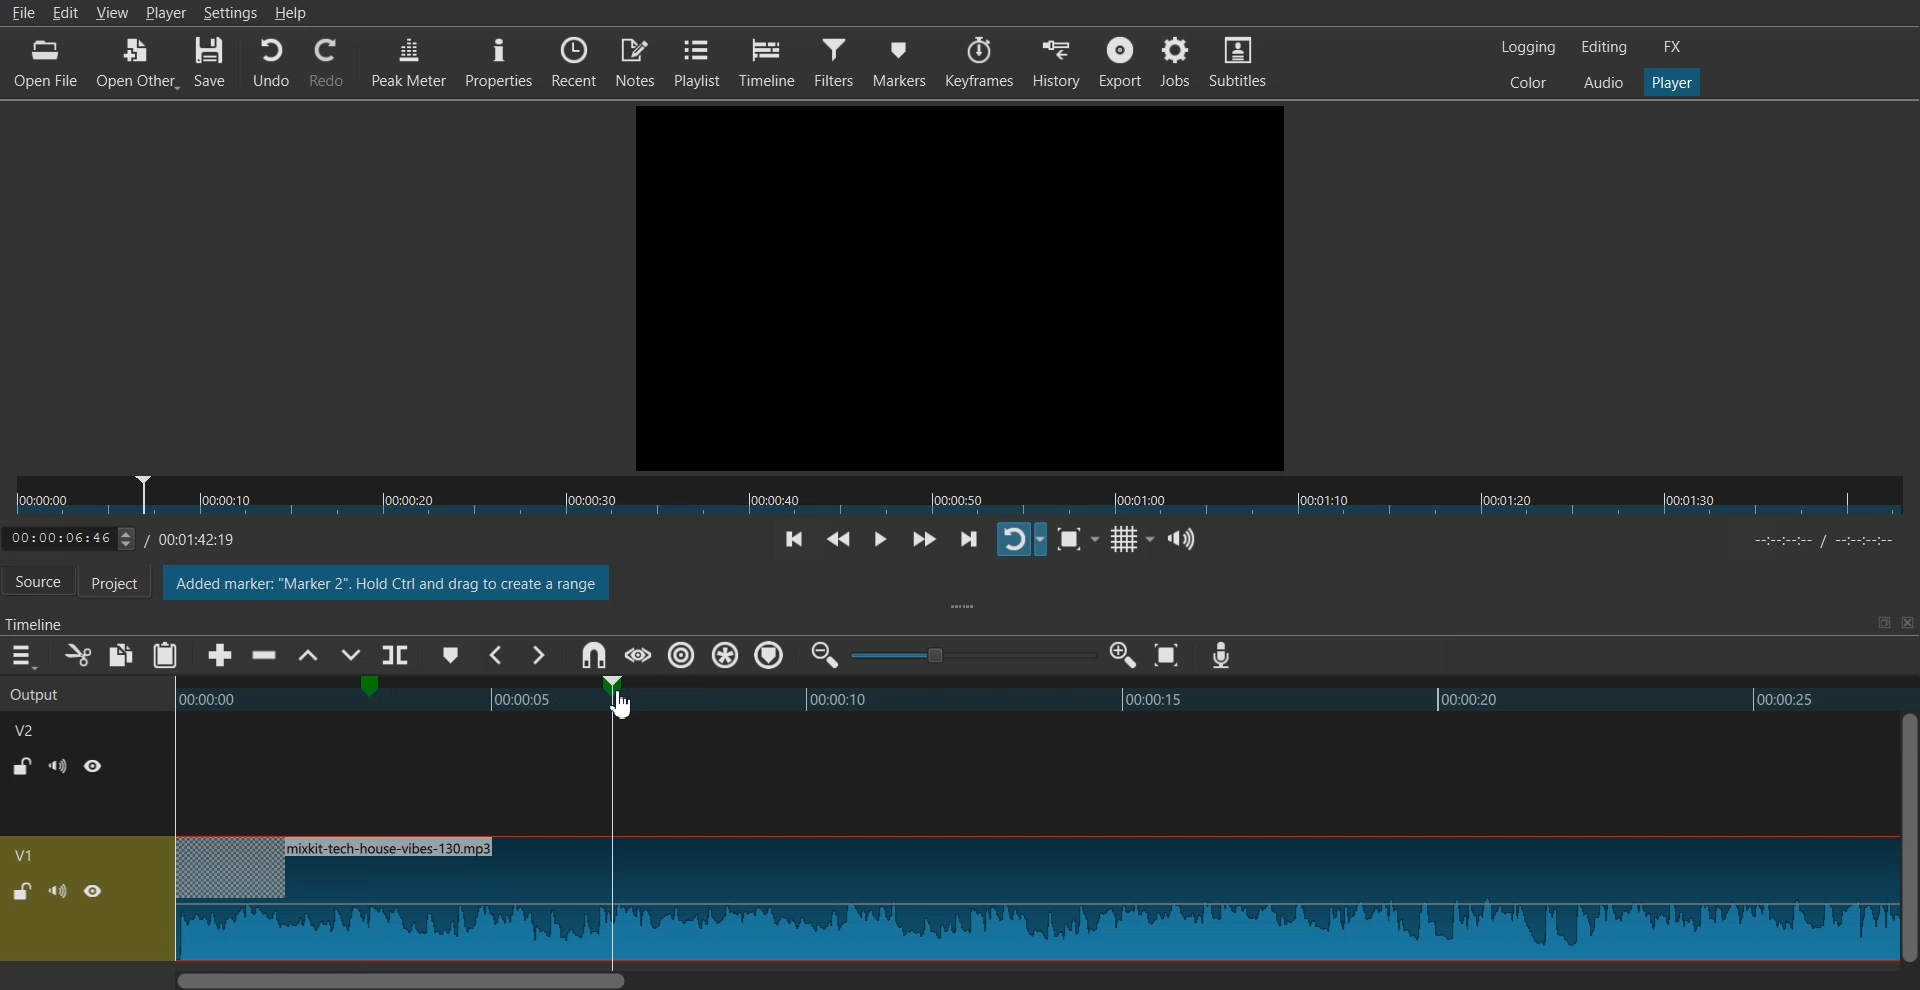 Image resolution: width=1920 pixels, height=990 pixels. What do you see at coordinates (682, 655) in the screenshot?
I see `Ripple` at bounding box center [682, 655].